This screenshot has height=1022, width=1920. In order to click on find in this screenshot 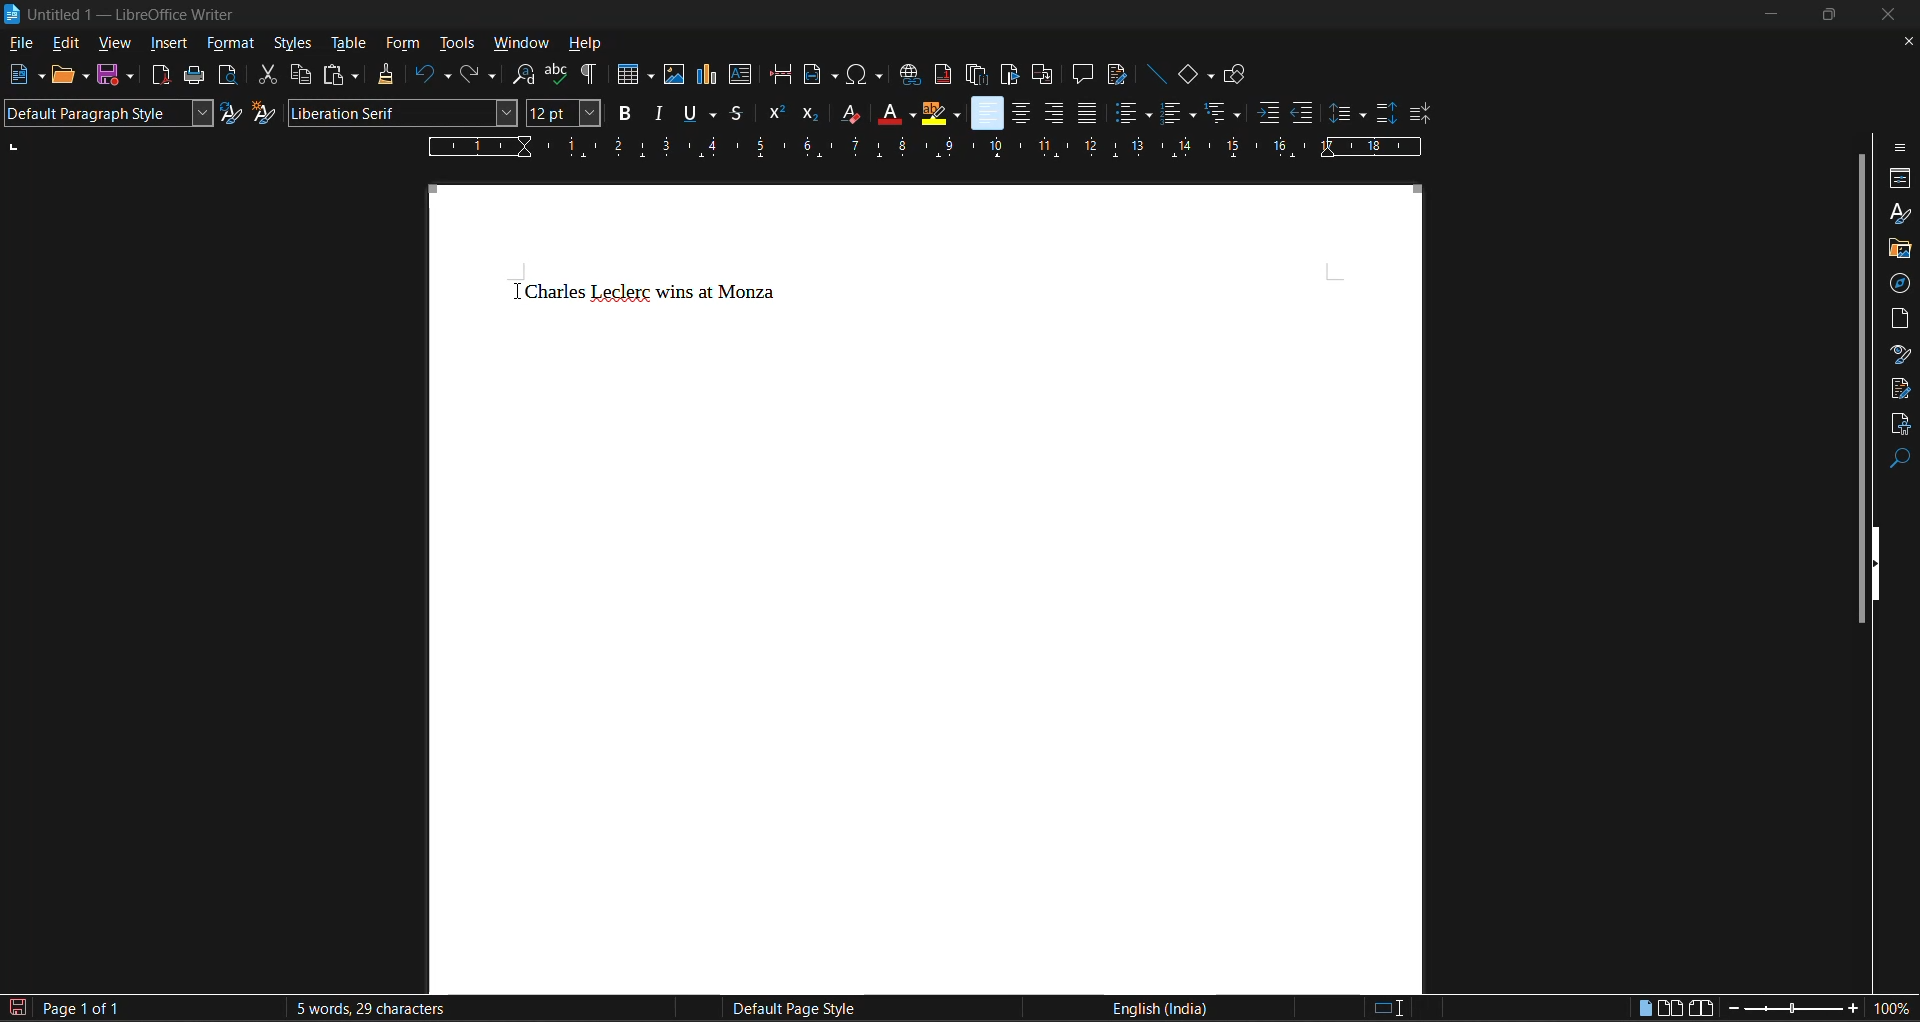, I will do `click(1900, 460)`.